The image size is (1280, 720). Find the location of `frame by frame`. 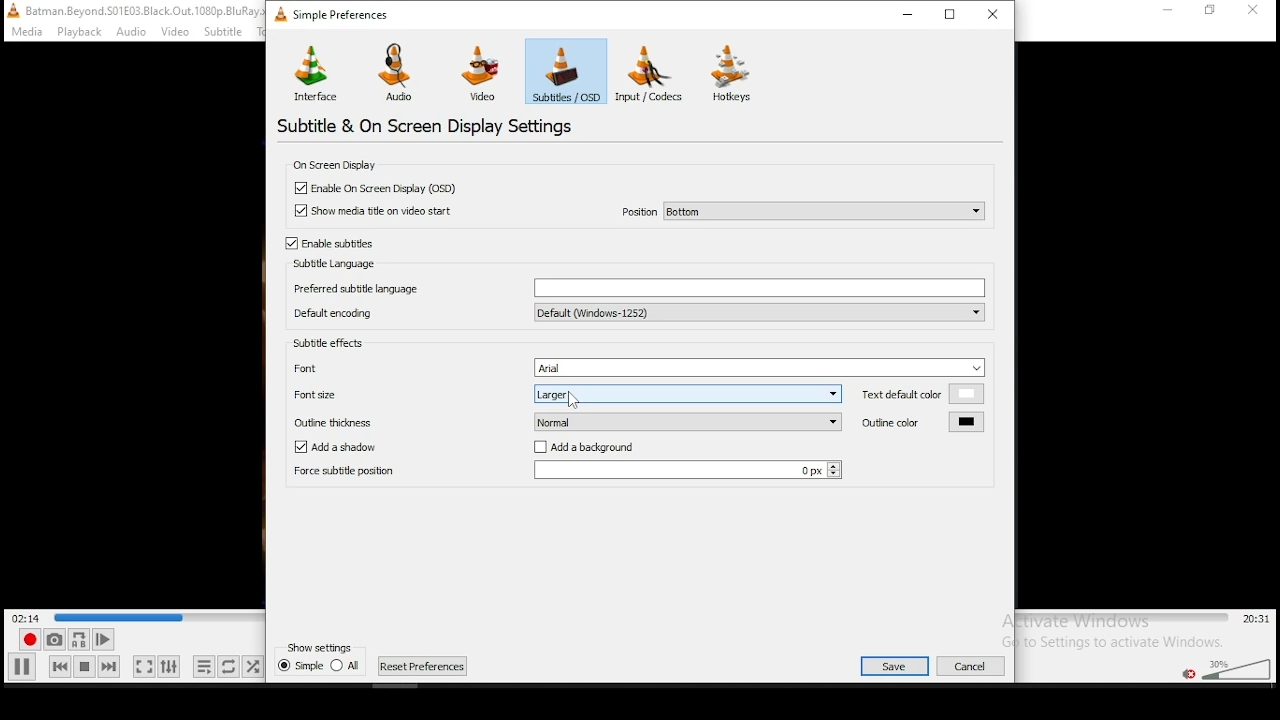

frame by frame is located at coordinates (100, 640).